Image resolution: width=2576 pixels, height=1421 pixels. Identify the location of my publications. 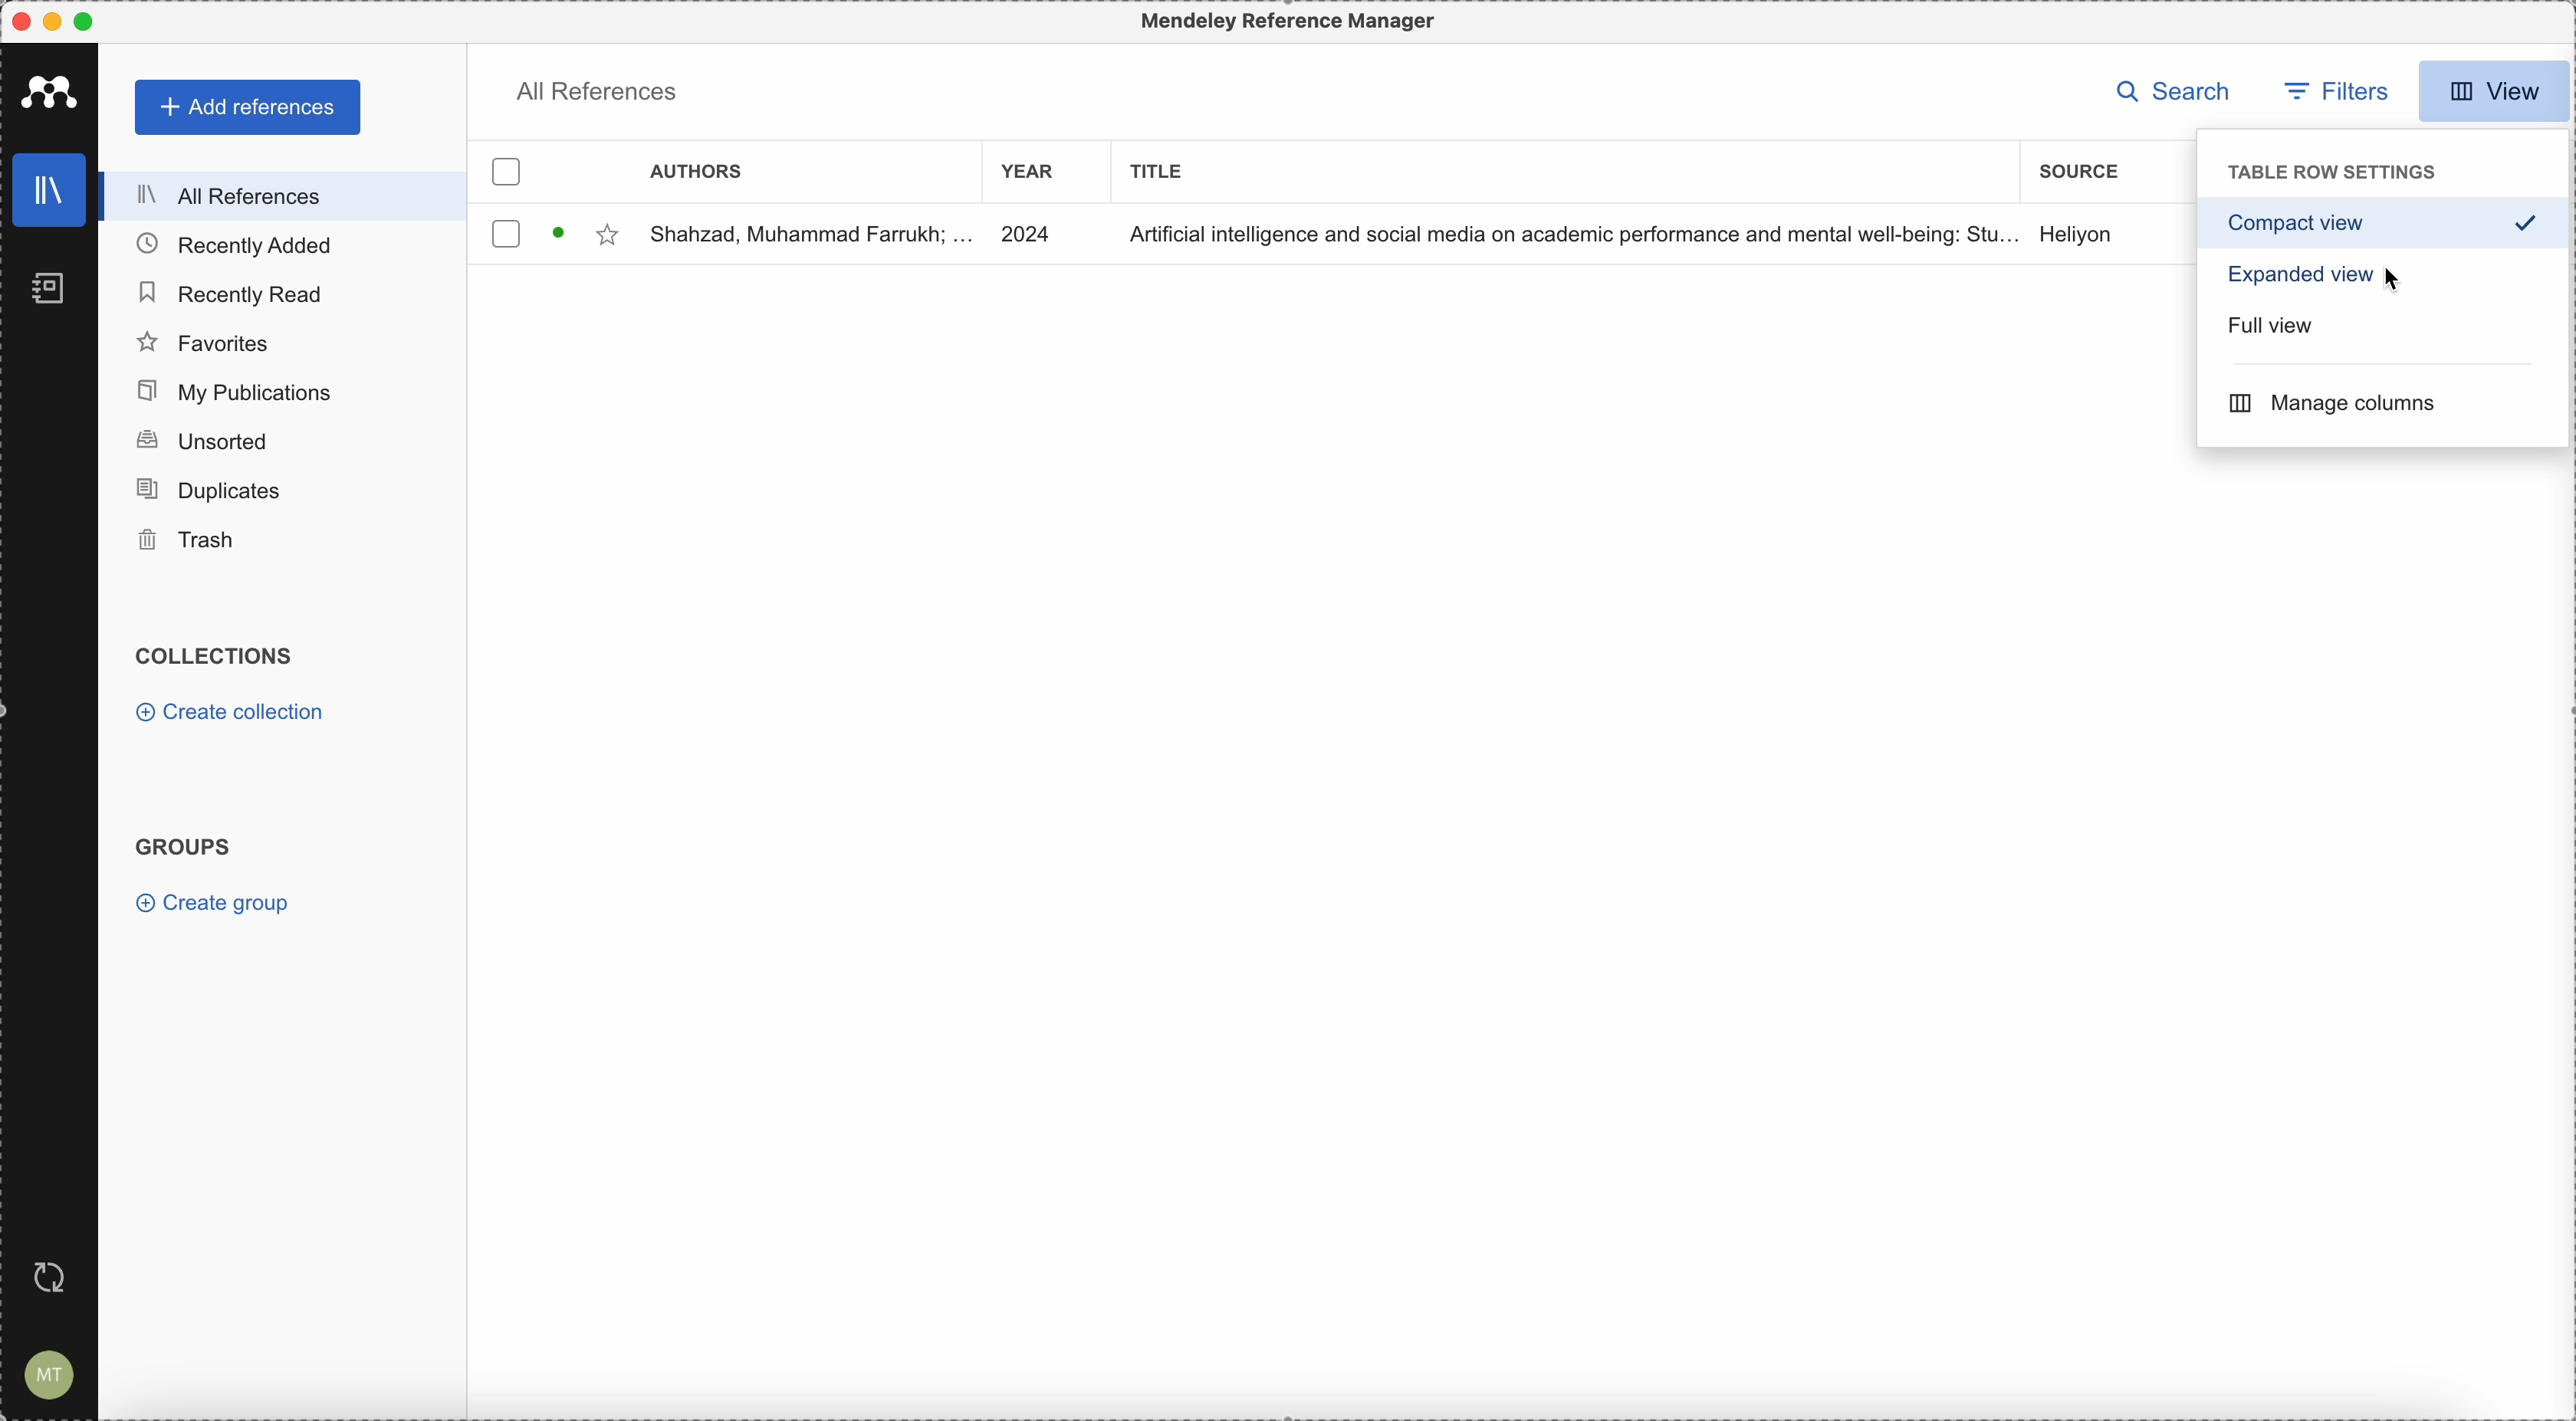
(232, 391).